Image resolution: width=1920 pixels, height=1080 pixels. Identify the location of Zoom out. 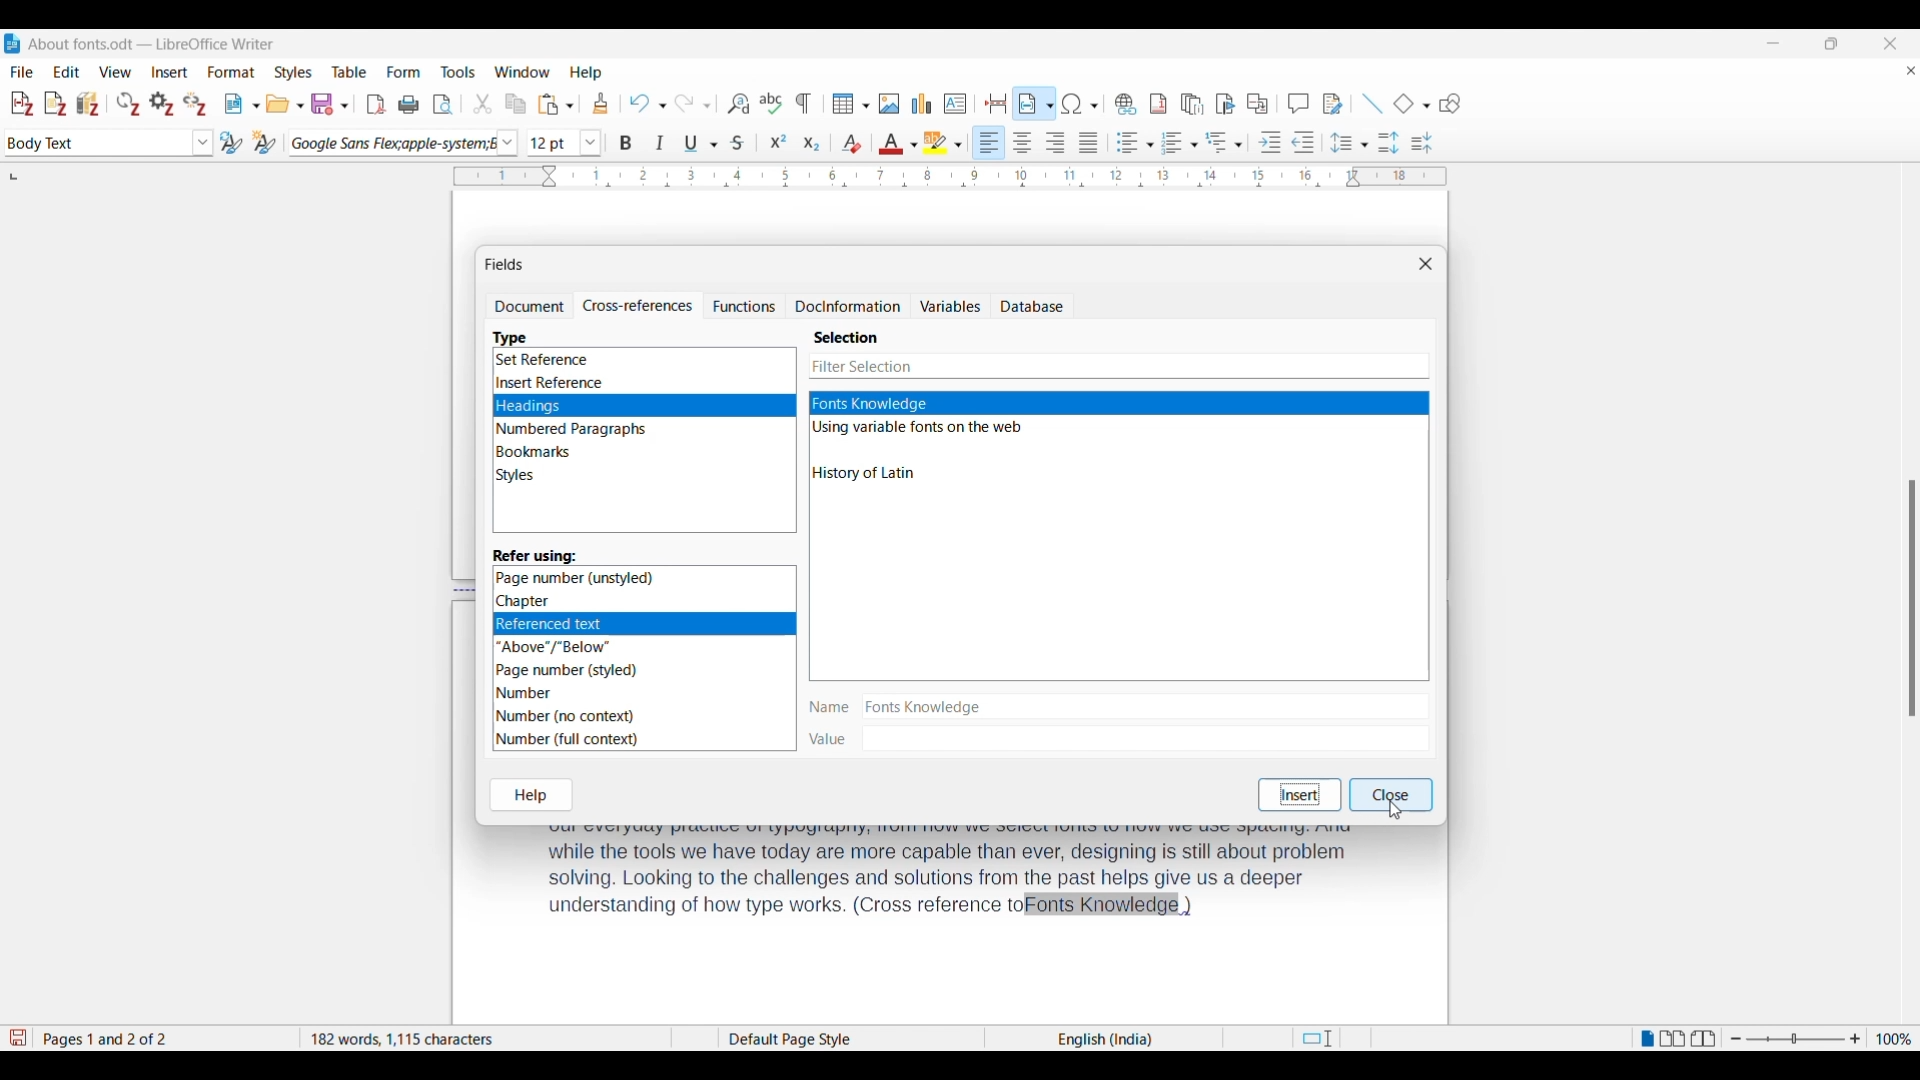
(1736, 1040).